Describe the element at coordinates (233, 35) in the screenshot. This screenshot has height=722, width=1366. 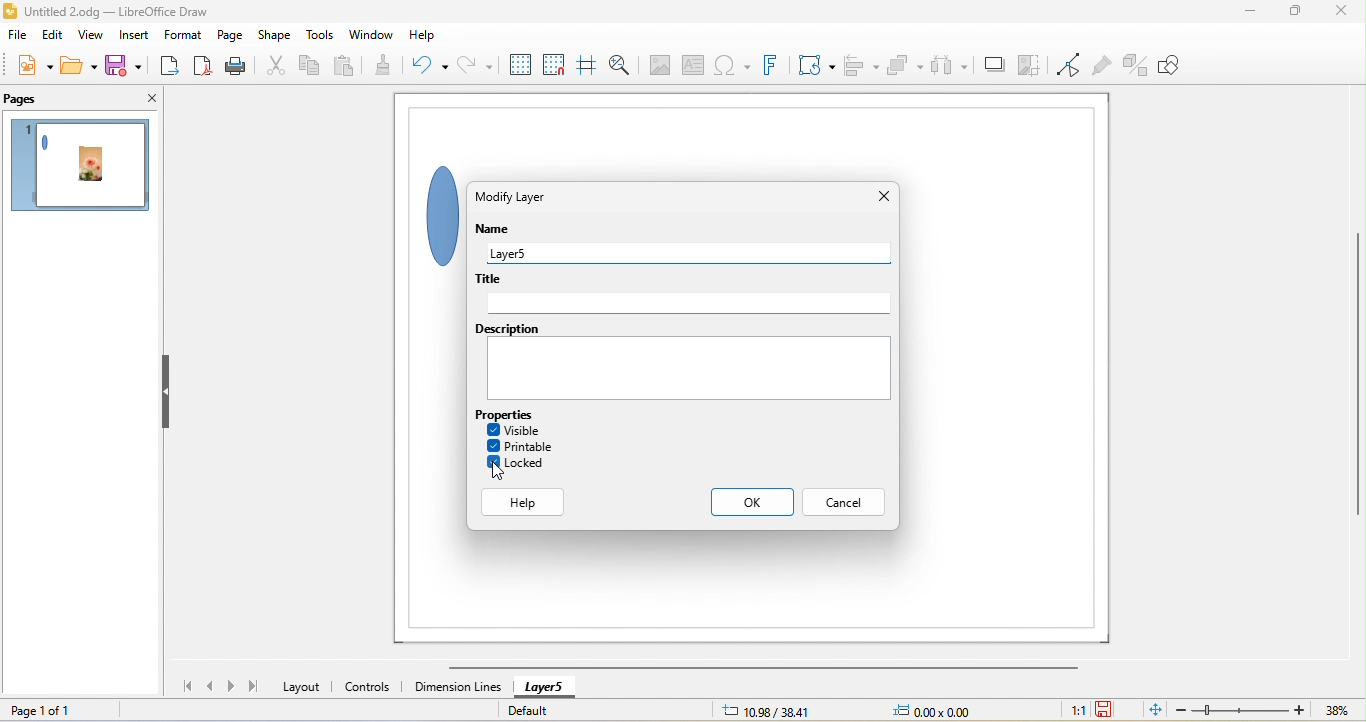
I see `page` at that location.